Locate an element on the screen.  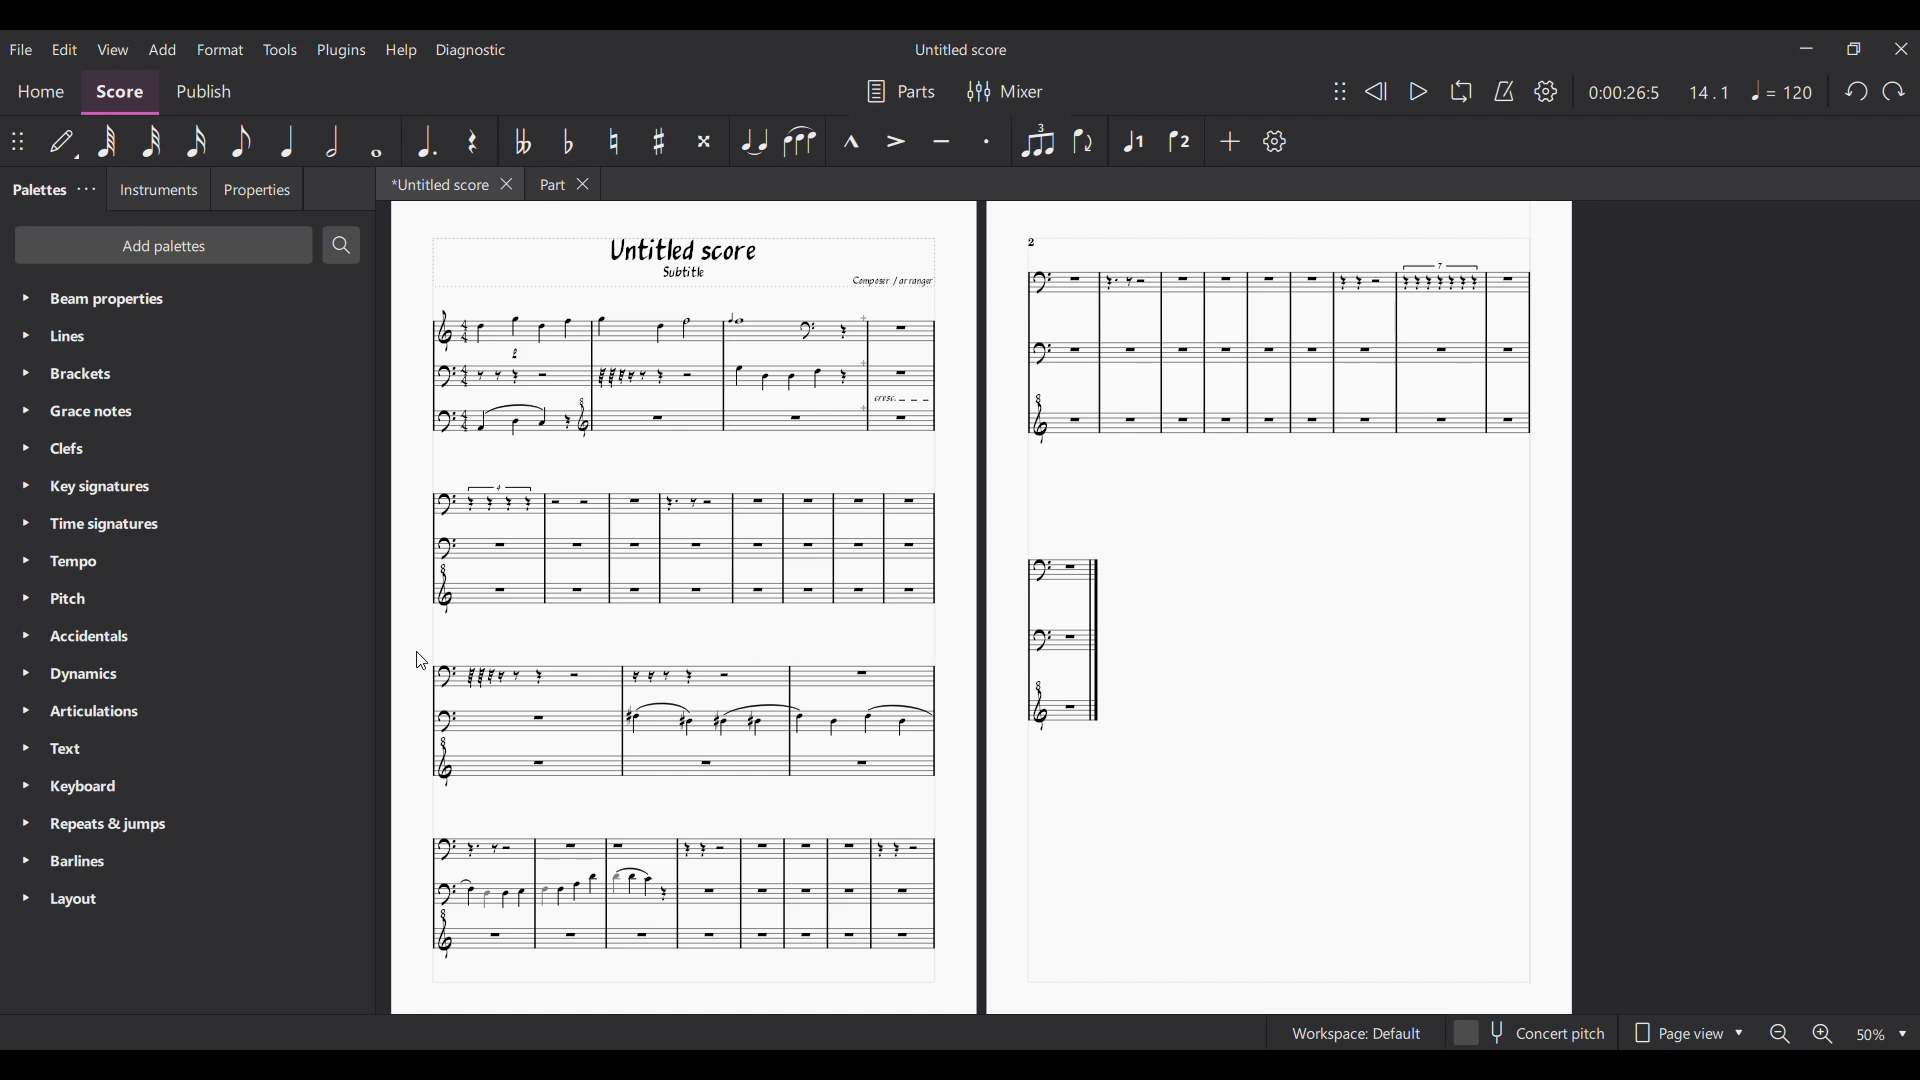
Flip direction is located at coordinates (1084, 140).